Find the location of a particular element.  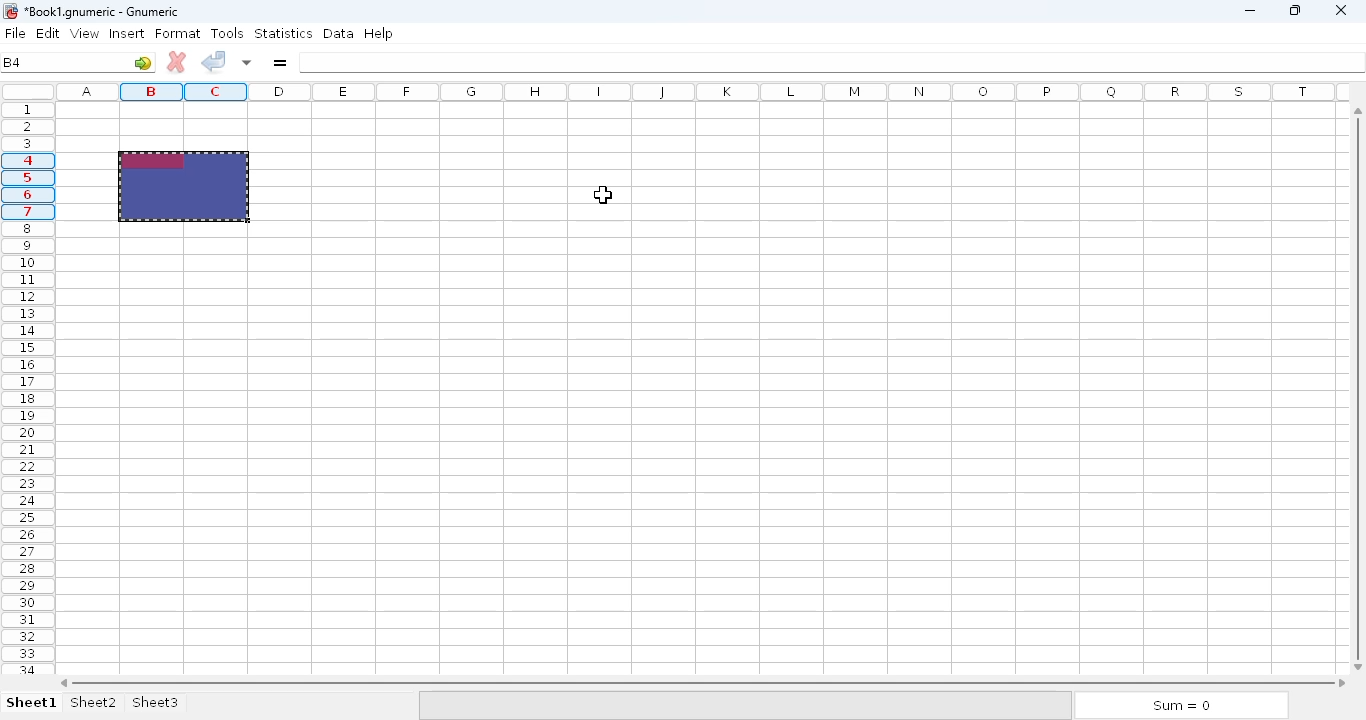

sum = 0 is located at coordinates (1179, 706).